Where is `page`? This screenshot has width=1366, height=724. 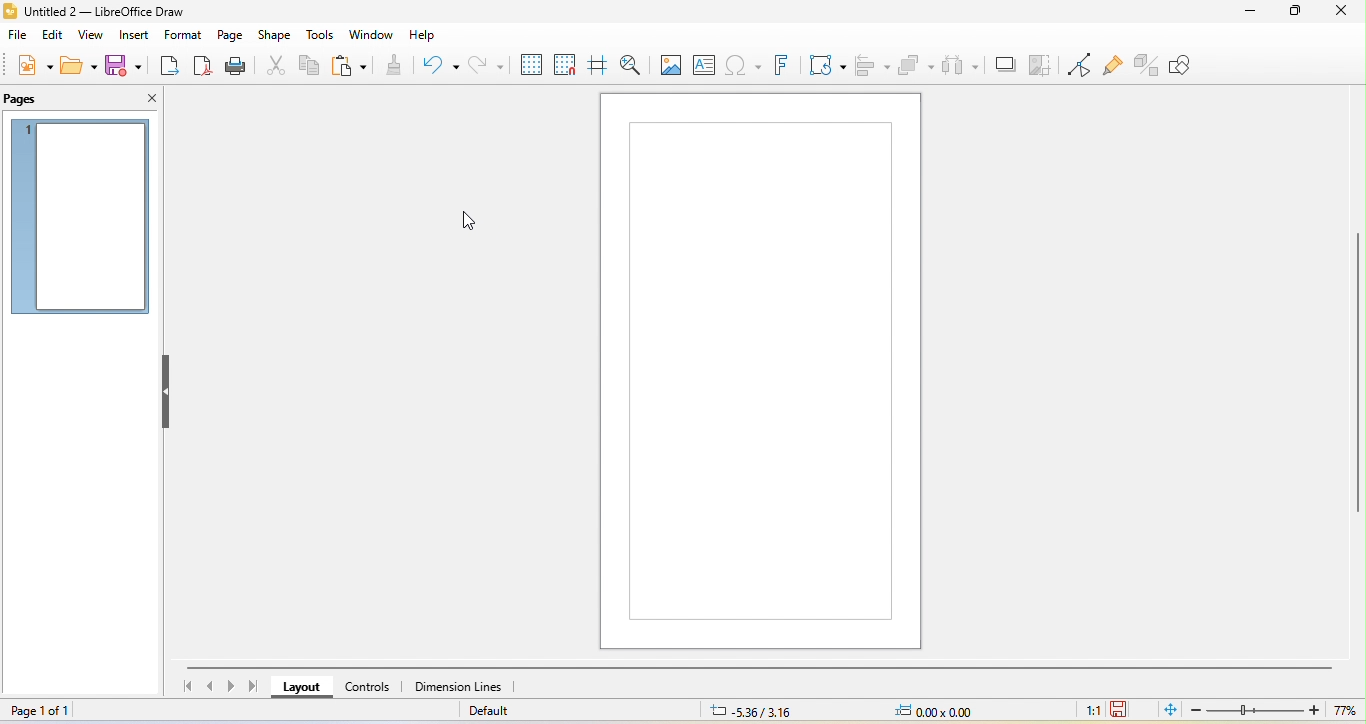 page is located at coordinates (229, 35).